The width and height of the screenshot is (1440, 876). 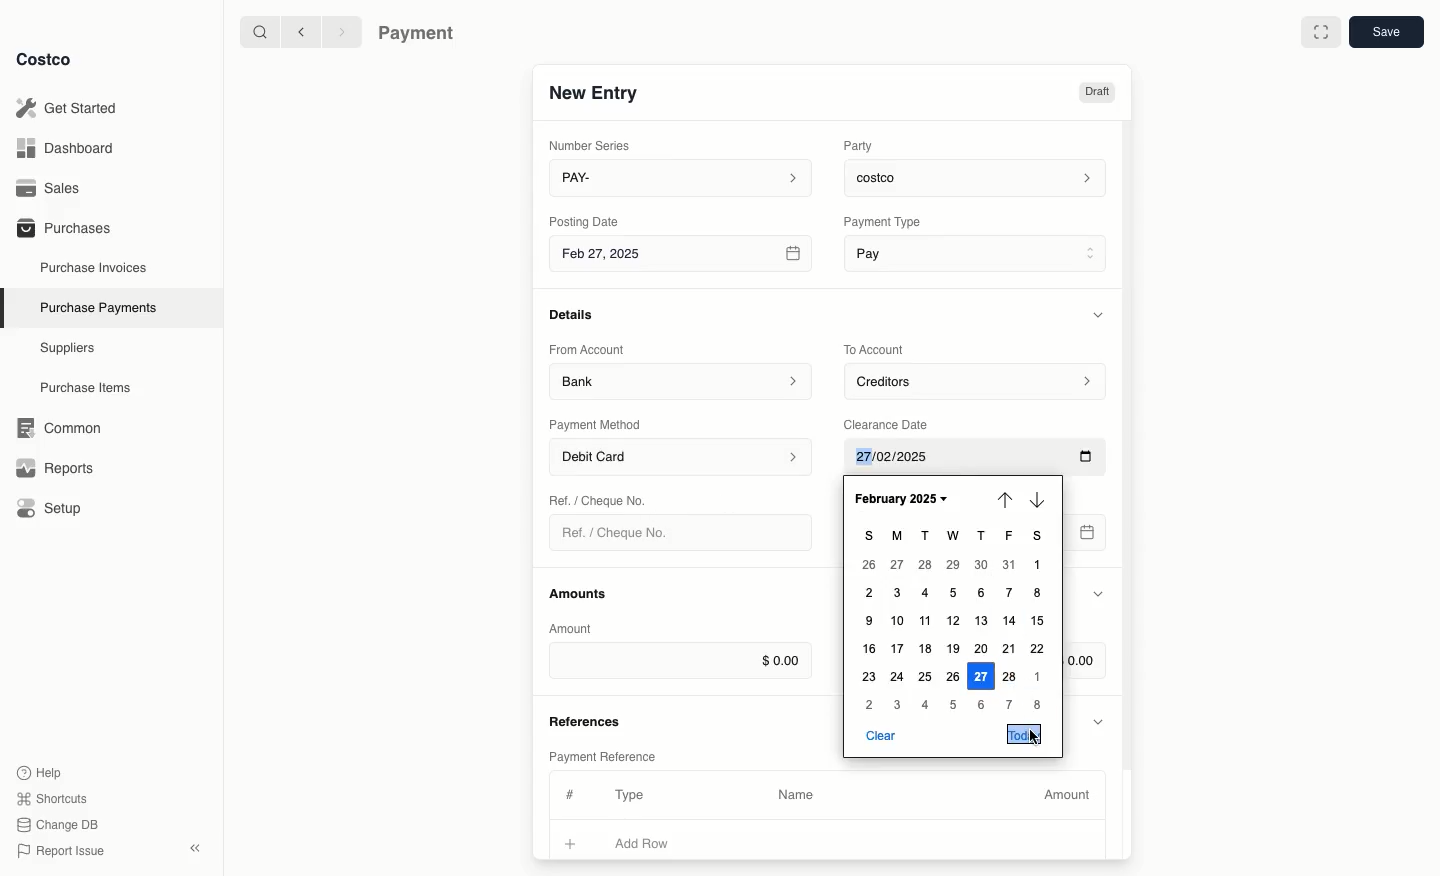 I want to click on Amount, so click(x=574, y=628).